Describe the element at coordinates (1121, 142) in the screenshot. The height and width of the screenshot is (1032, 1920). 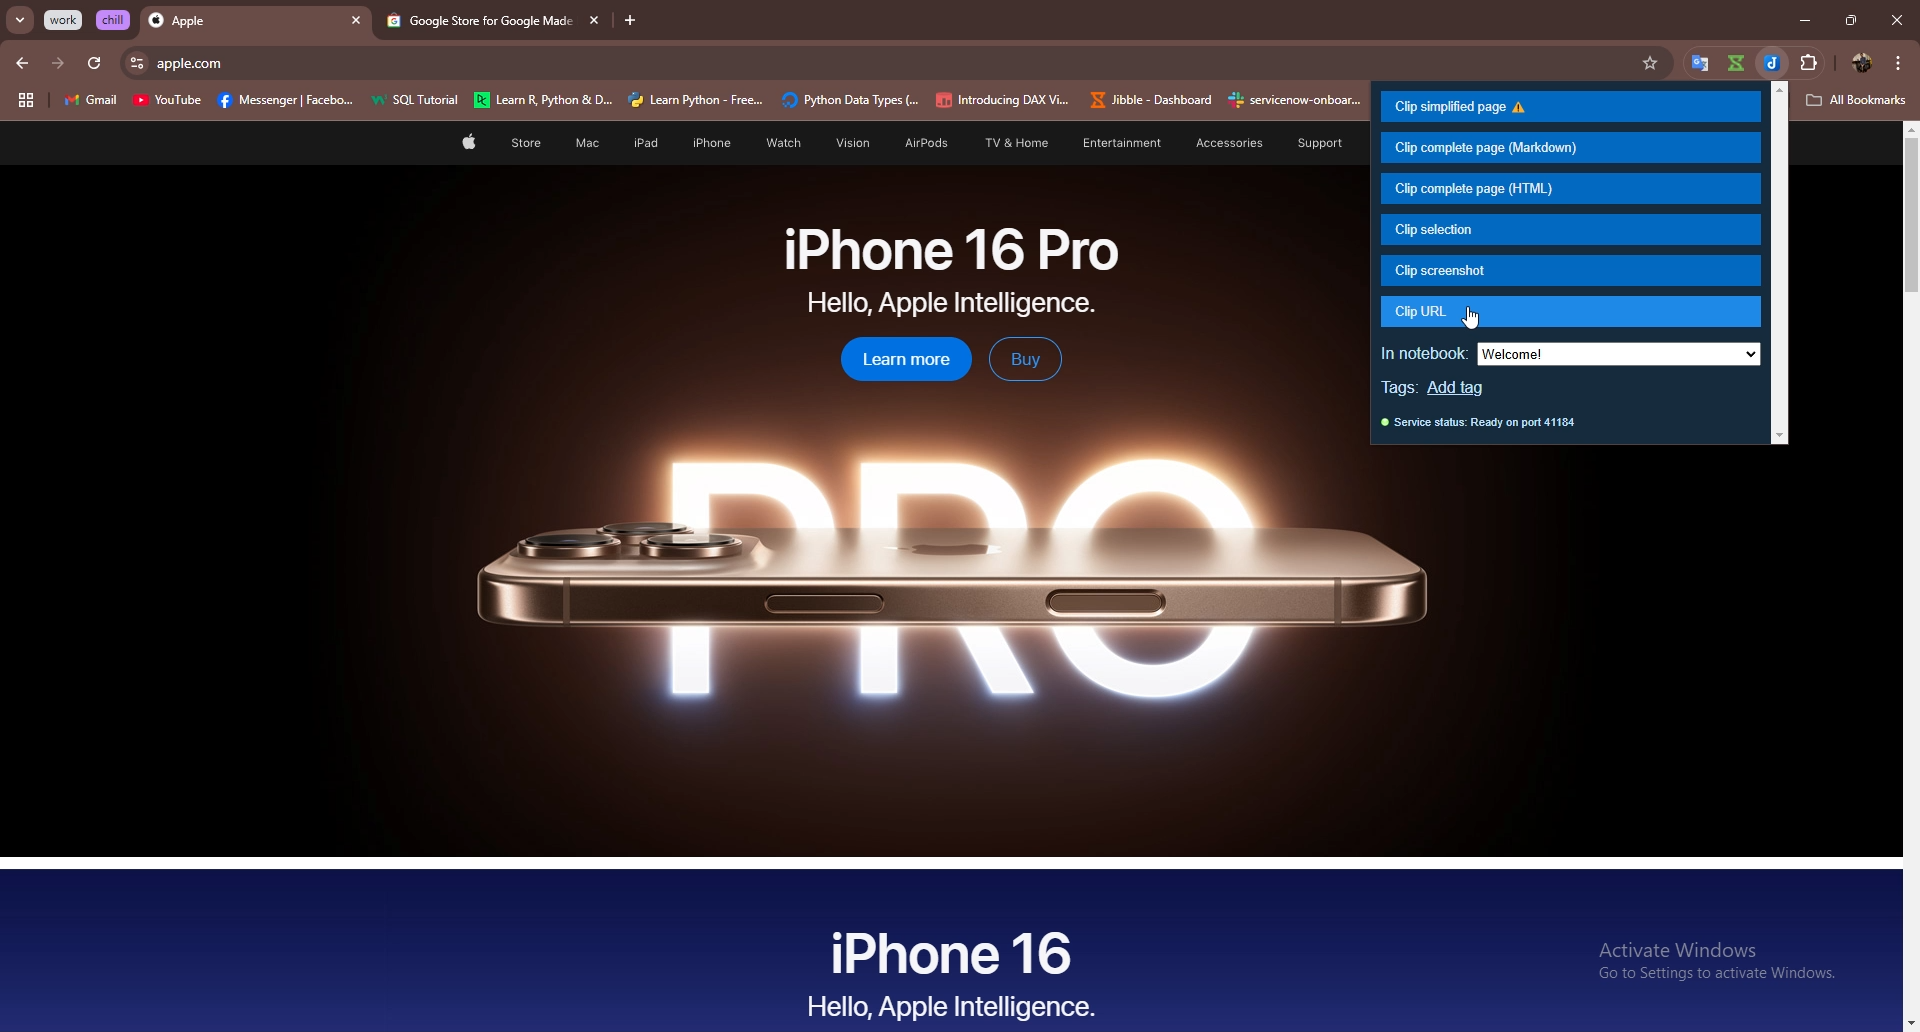
I see `Entertainment` at that location.